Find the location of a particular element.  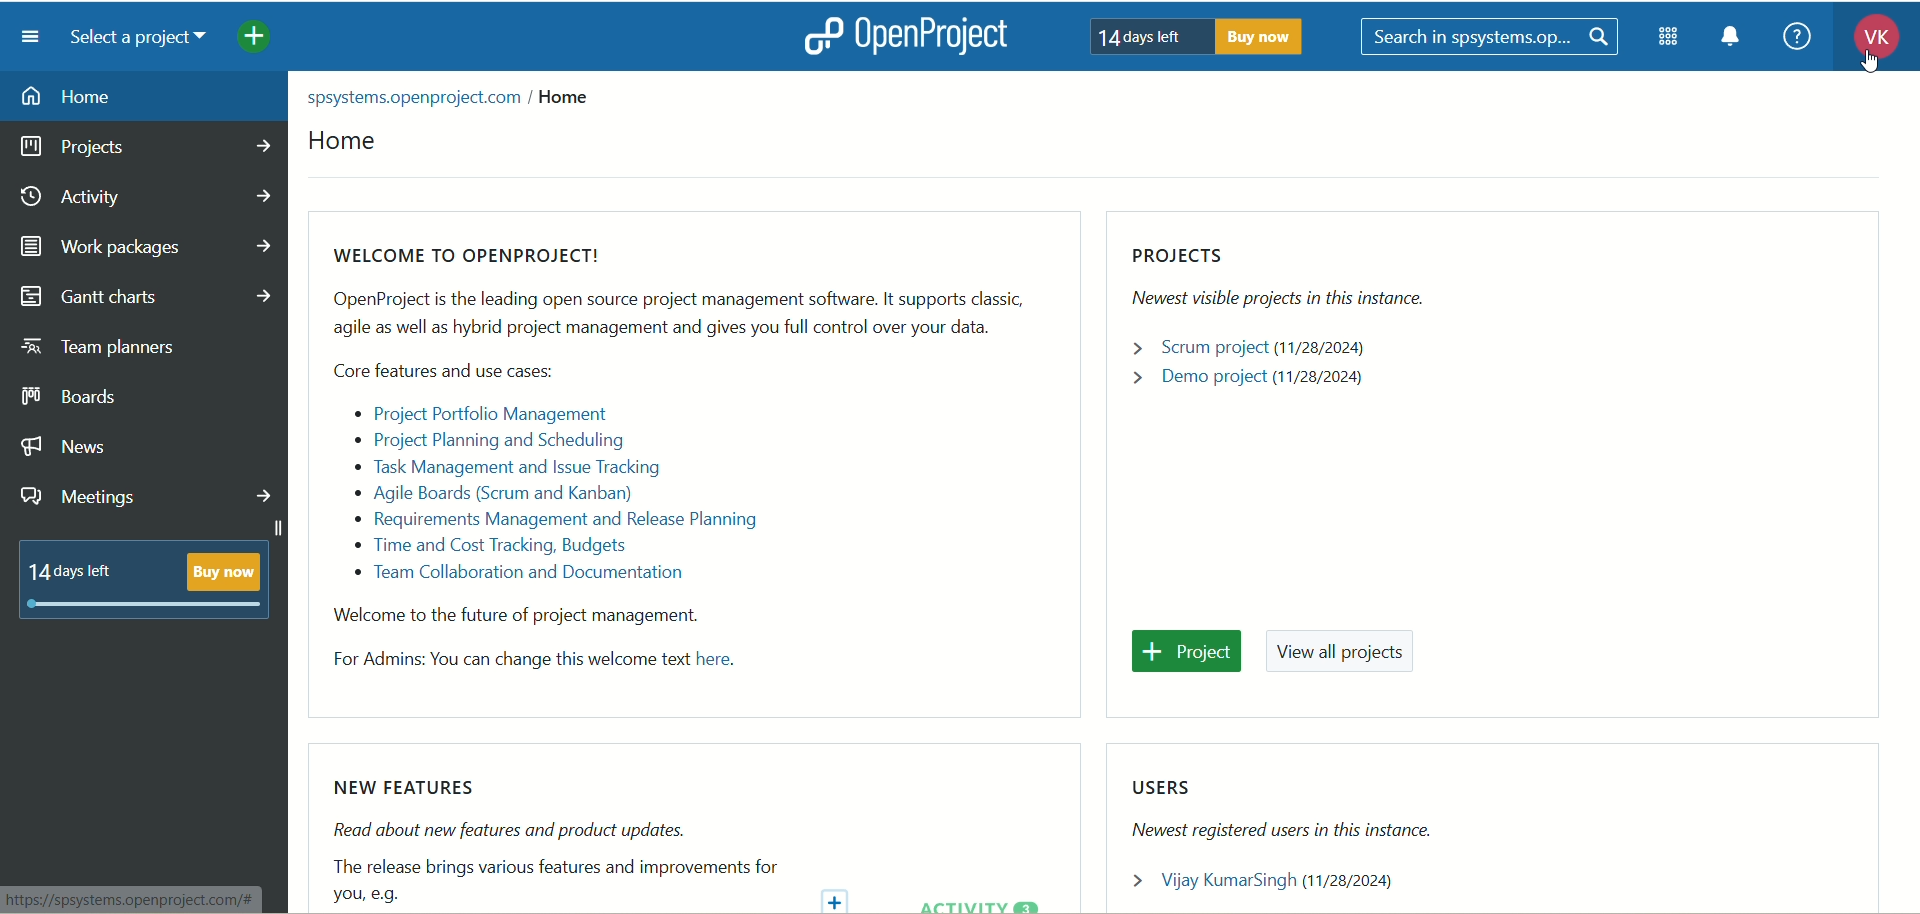

add project is located at coordinates (268, 40).